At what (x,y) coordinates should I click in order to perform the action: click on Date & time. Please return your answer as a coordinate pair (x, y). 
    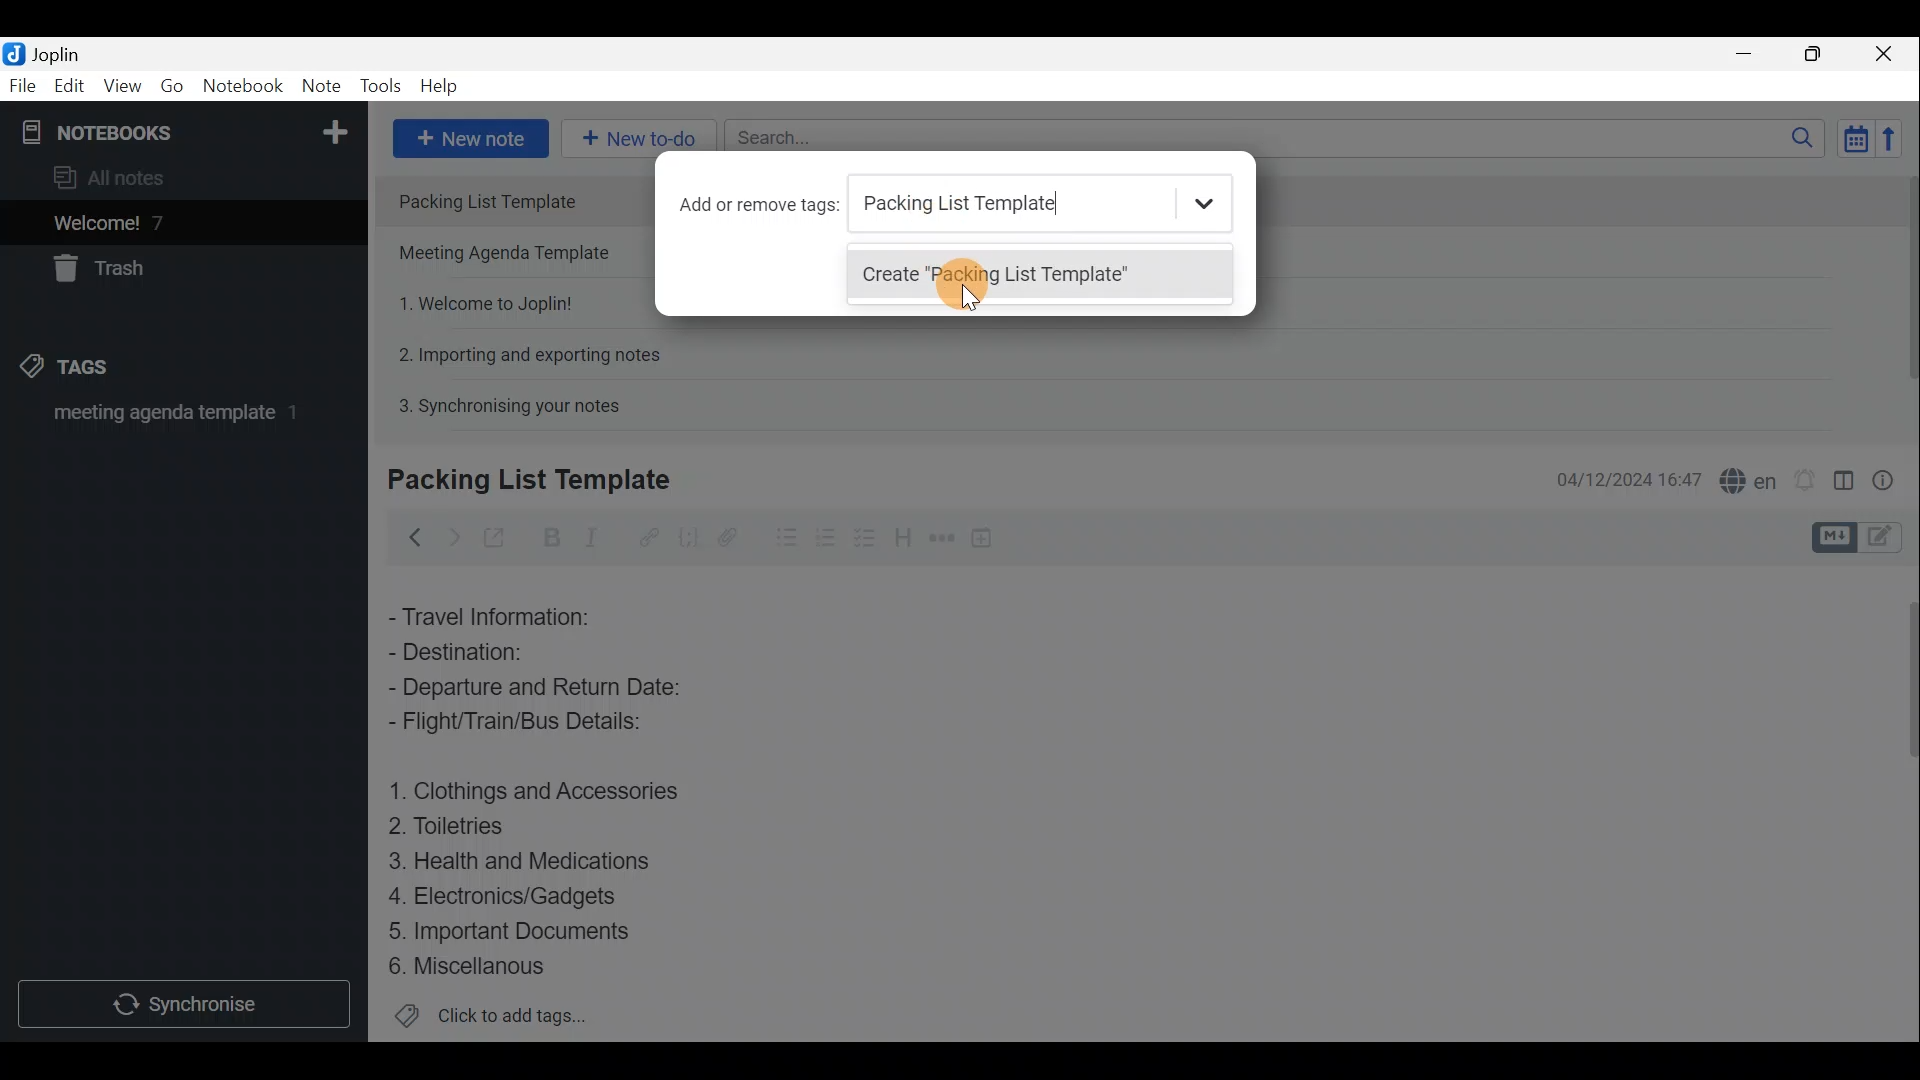
    Looking at the image, I should click on (1629, 478).